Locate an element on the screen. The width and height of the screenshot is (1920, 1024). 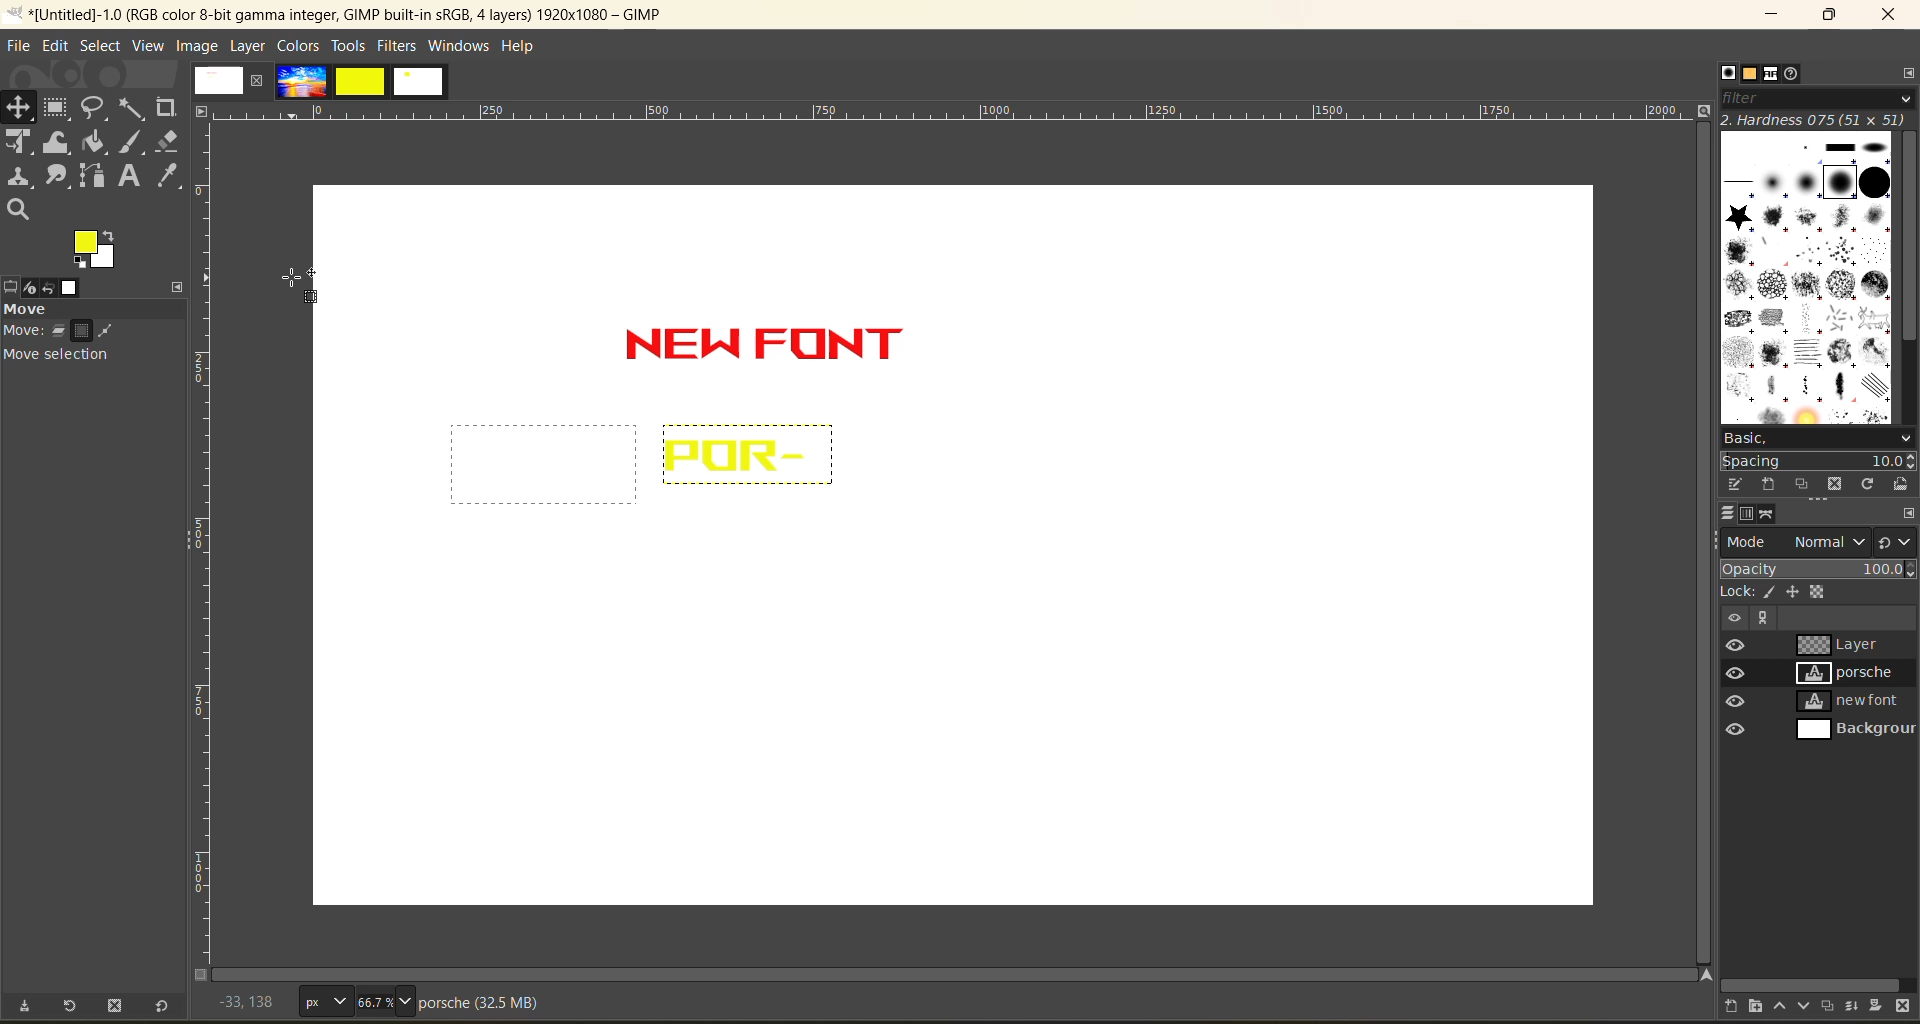
paint brush is located at coordinates (133, 145).